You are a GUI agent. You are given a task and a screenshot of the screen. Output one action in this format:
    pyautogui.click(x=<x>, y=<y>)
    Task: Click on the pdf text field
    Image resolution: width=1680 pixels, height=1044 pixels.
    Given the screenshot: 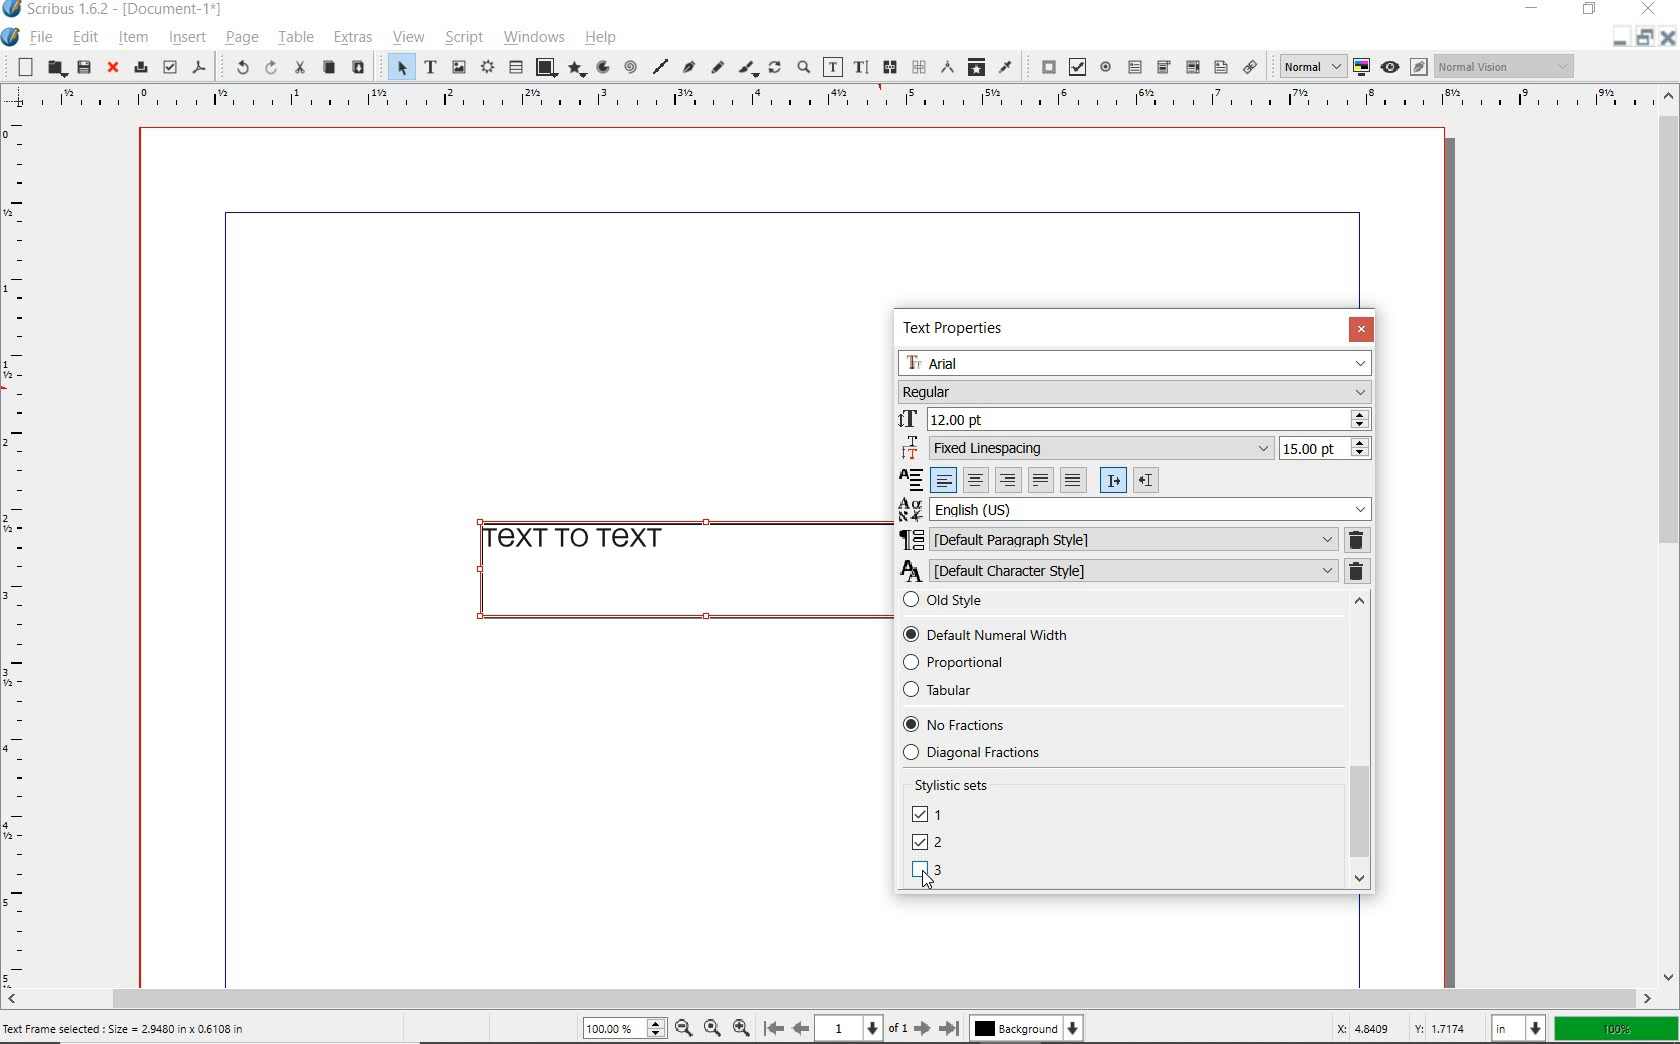 What is the action you would take?
    pyautogui.click(x=1134, y=66)
    